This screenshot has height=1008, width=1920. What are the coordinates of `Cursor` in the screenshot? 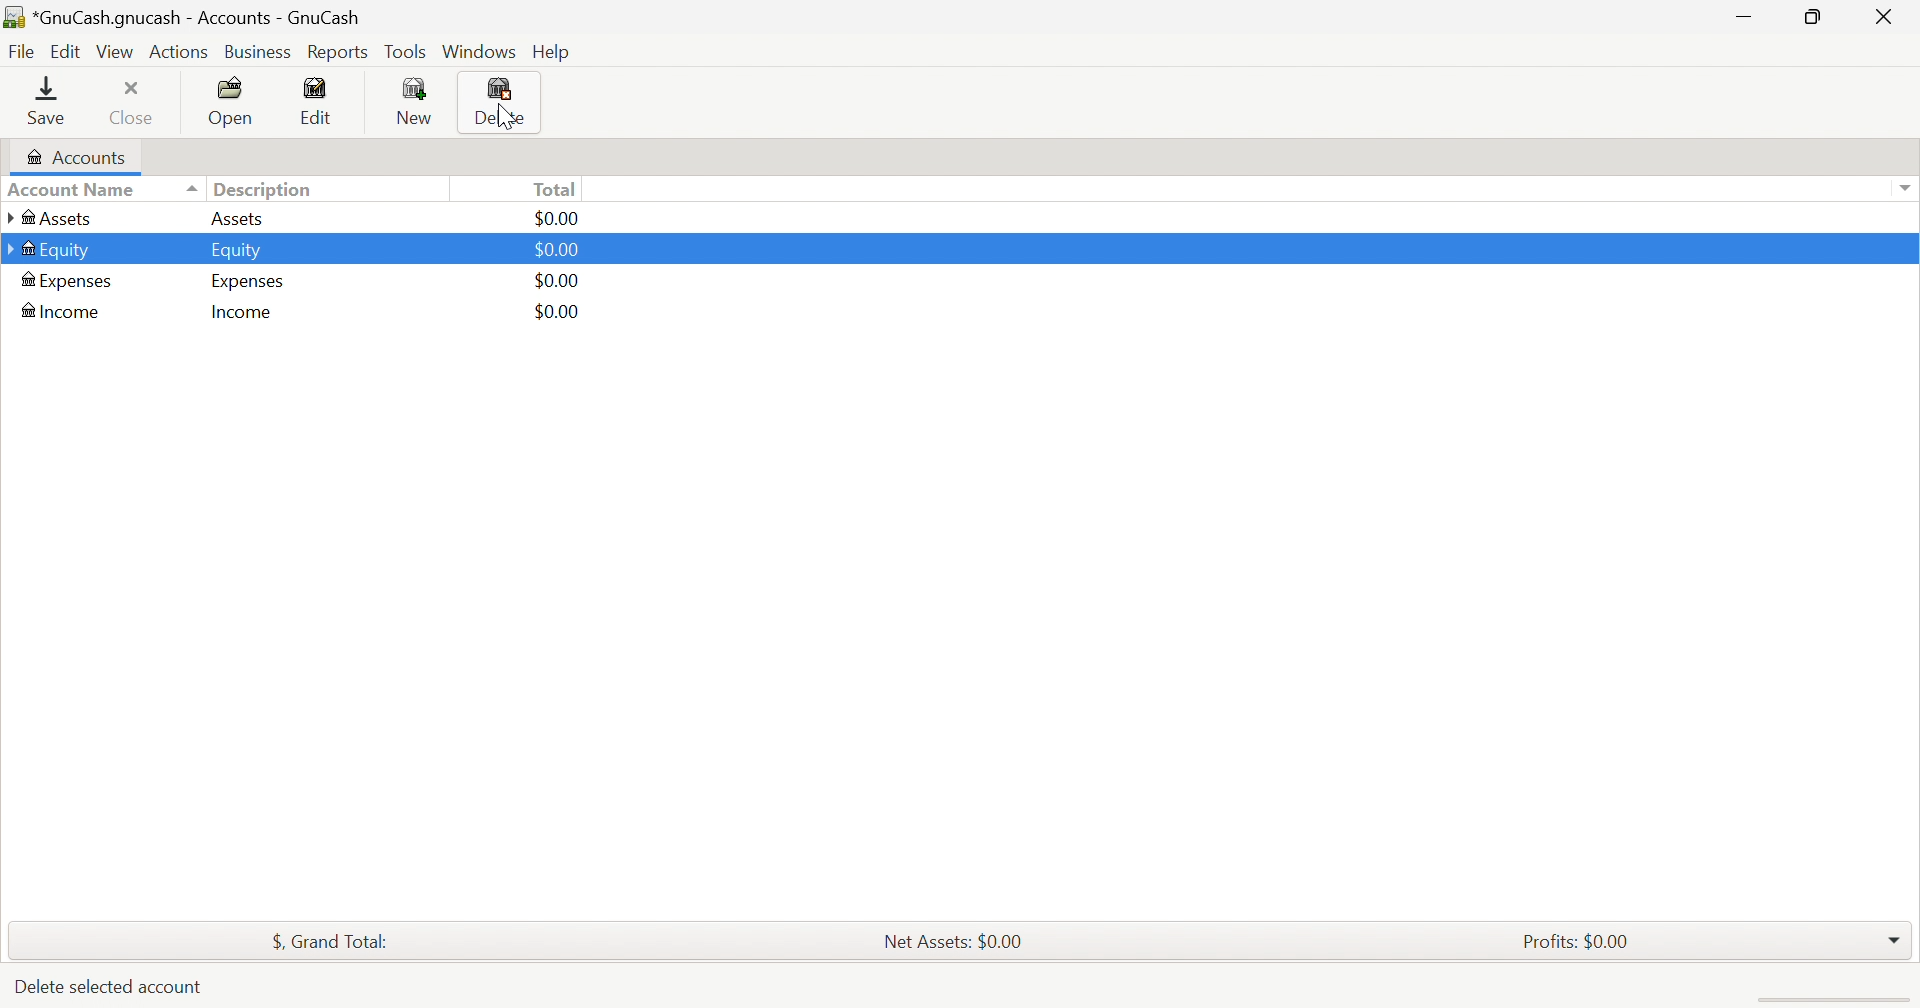 It's located at (509, 112).